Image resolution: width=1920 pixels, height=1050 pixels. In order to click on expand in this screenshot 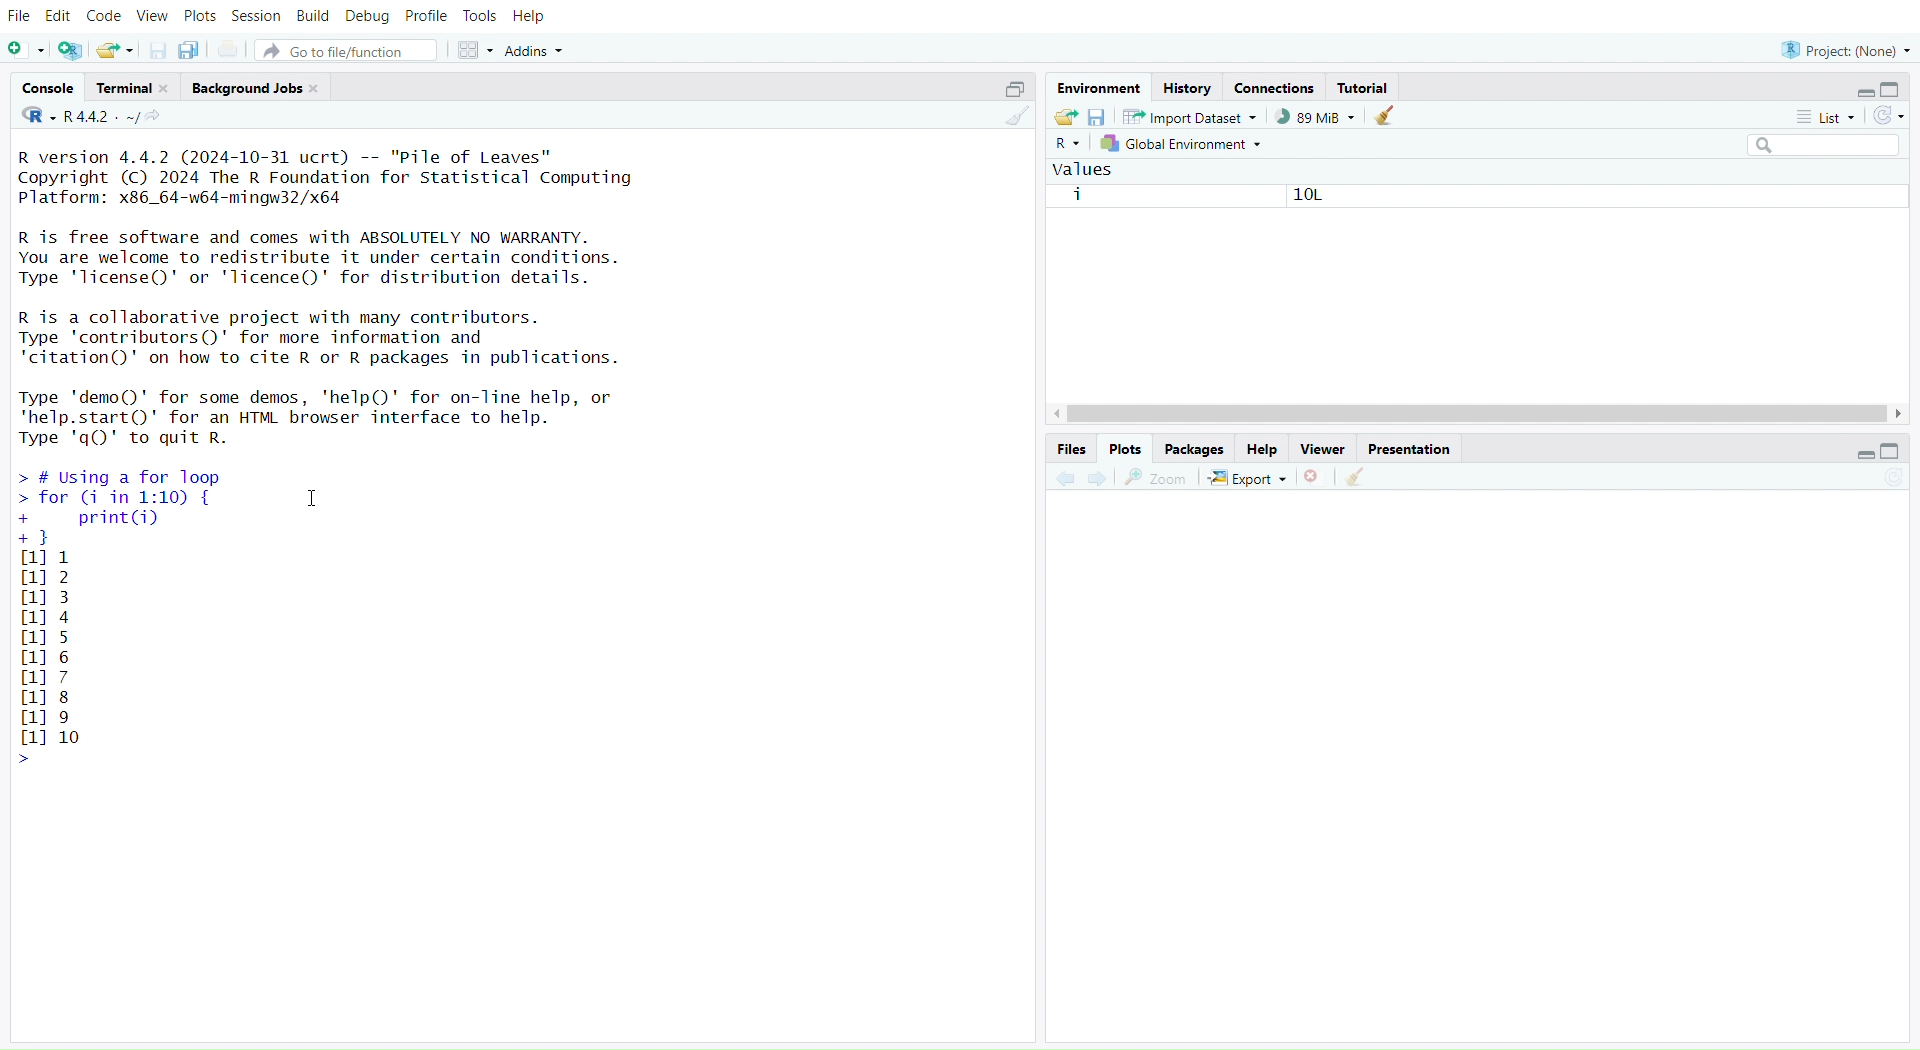, I will do `click(1862, 93)`.